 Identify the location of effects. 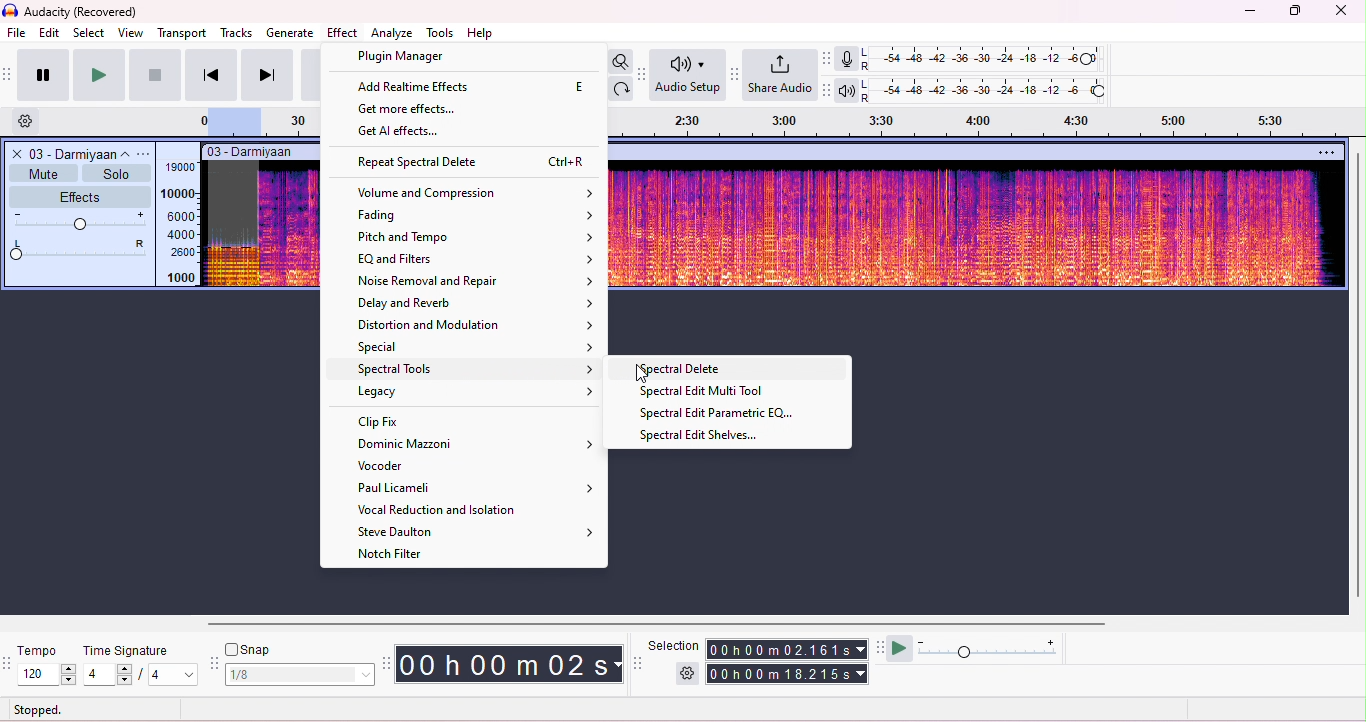
(79, 195).